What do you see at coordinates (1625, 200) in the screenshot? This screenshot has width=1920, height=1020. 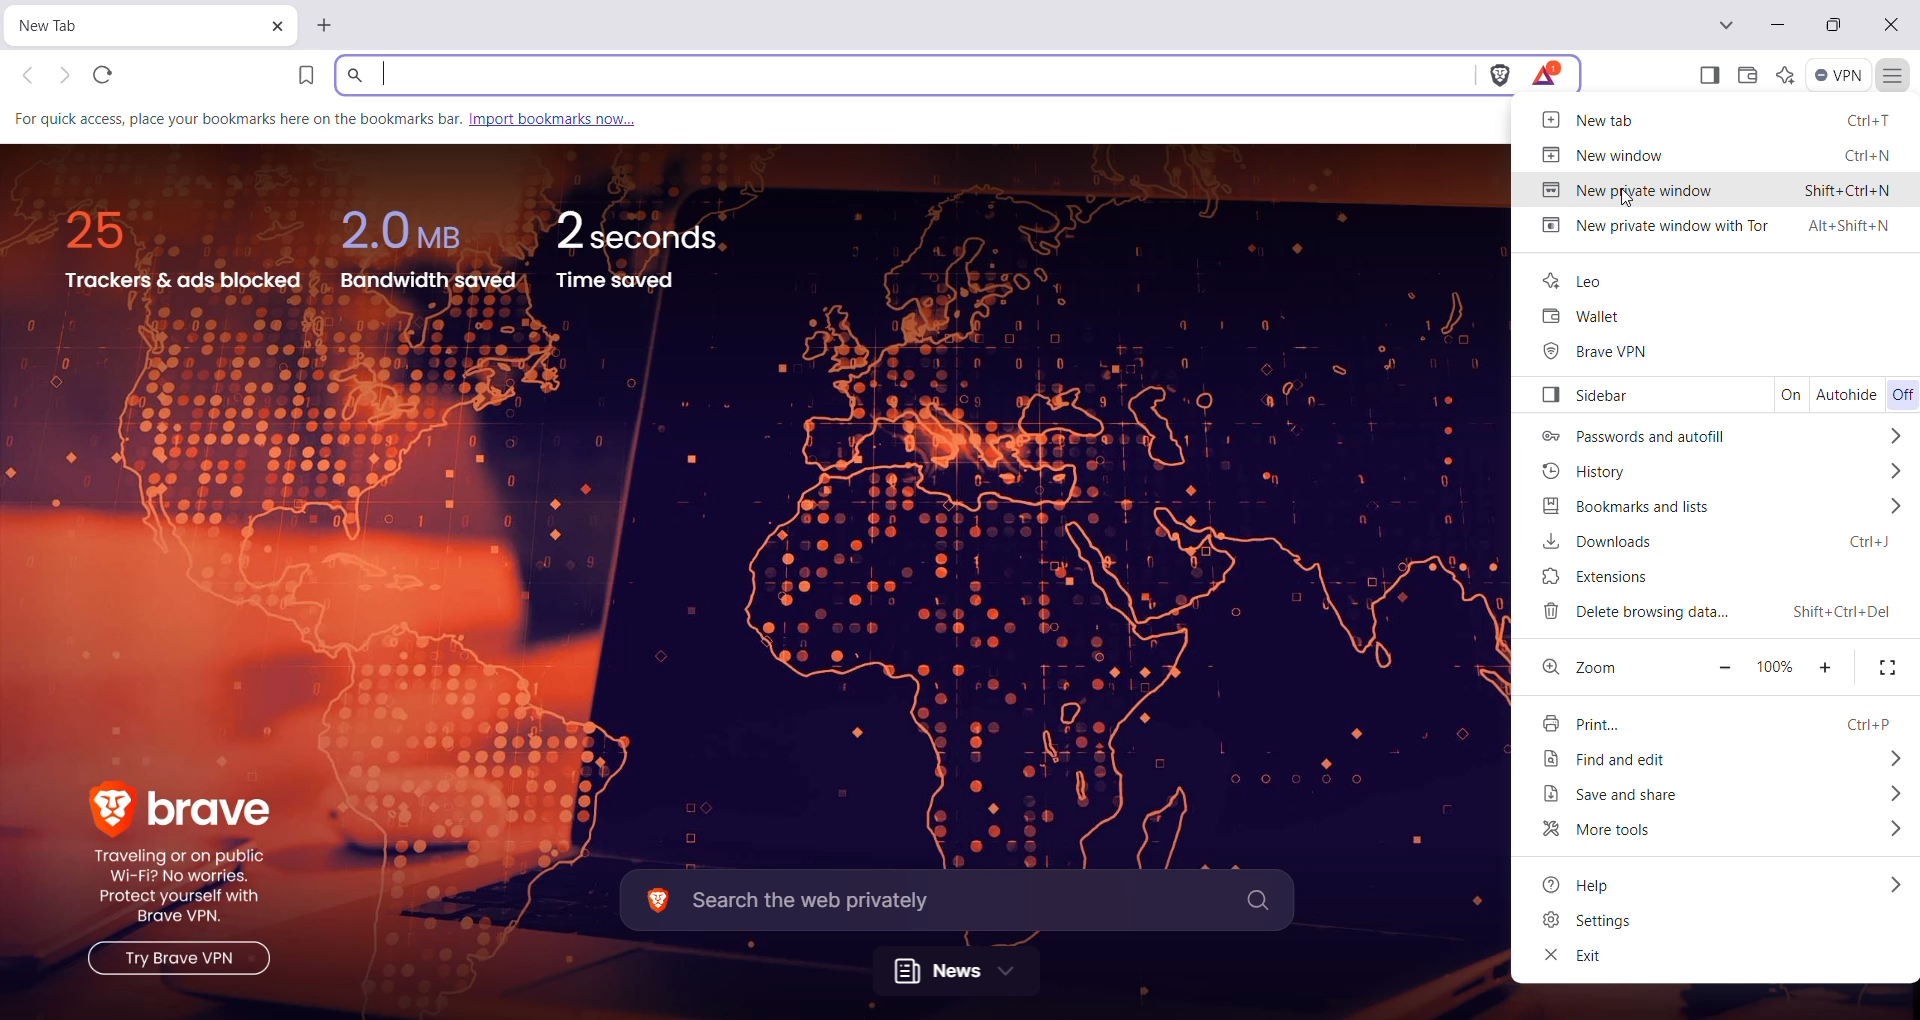 I see `cursor` at bounding box center [1625, 200].